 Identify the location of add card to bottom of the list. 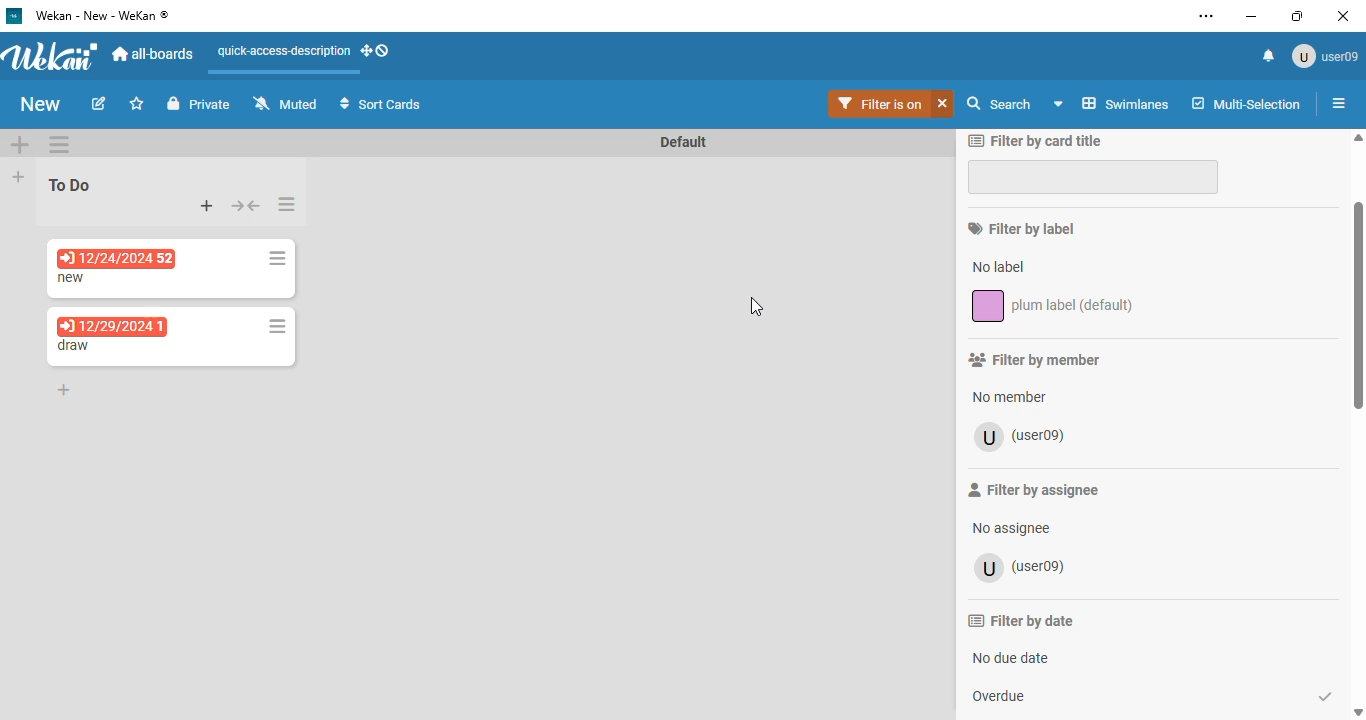
(64, 391).